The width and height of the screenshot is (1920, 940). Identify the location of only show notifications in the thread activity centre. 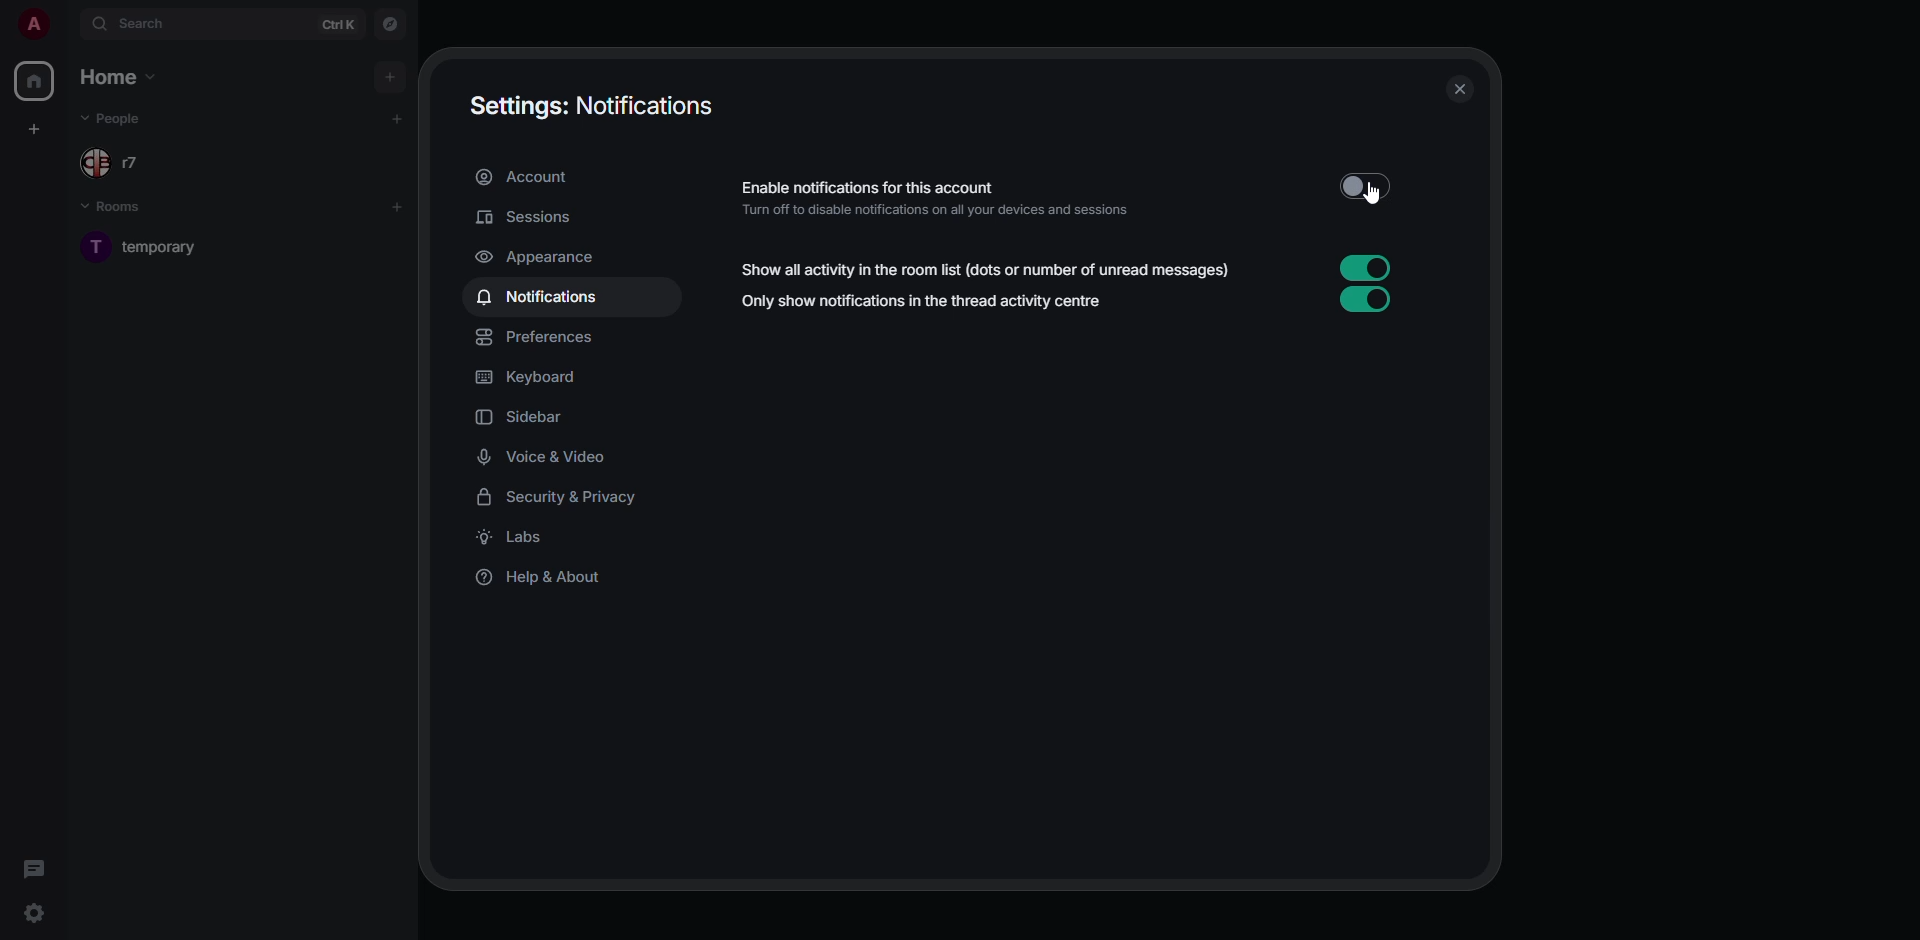
(924, 301).